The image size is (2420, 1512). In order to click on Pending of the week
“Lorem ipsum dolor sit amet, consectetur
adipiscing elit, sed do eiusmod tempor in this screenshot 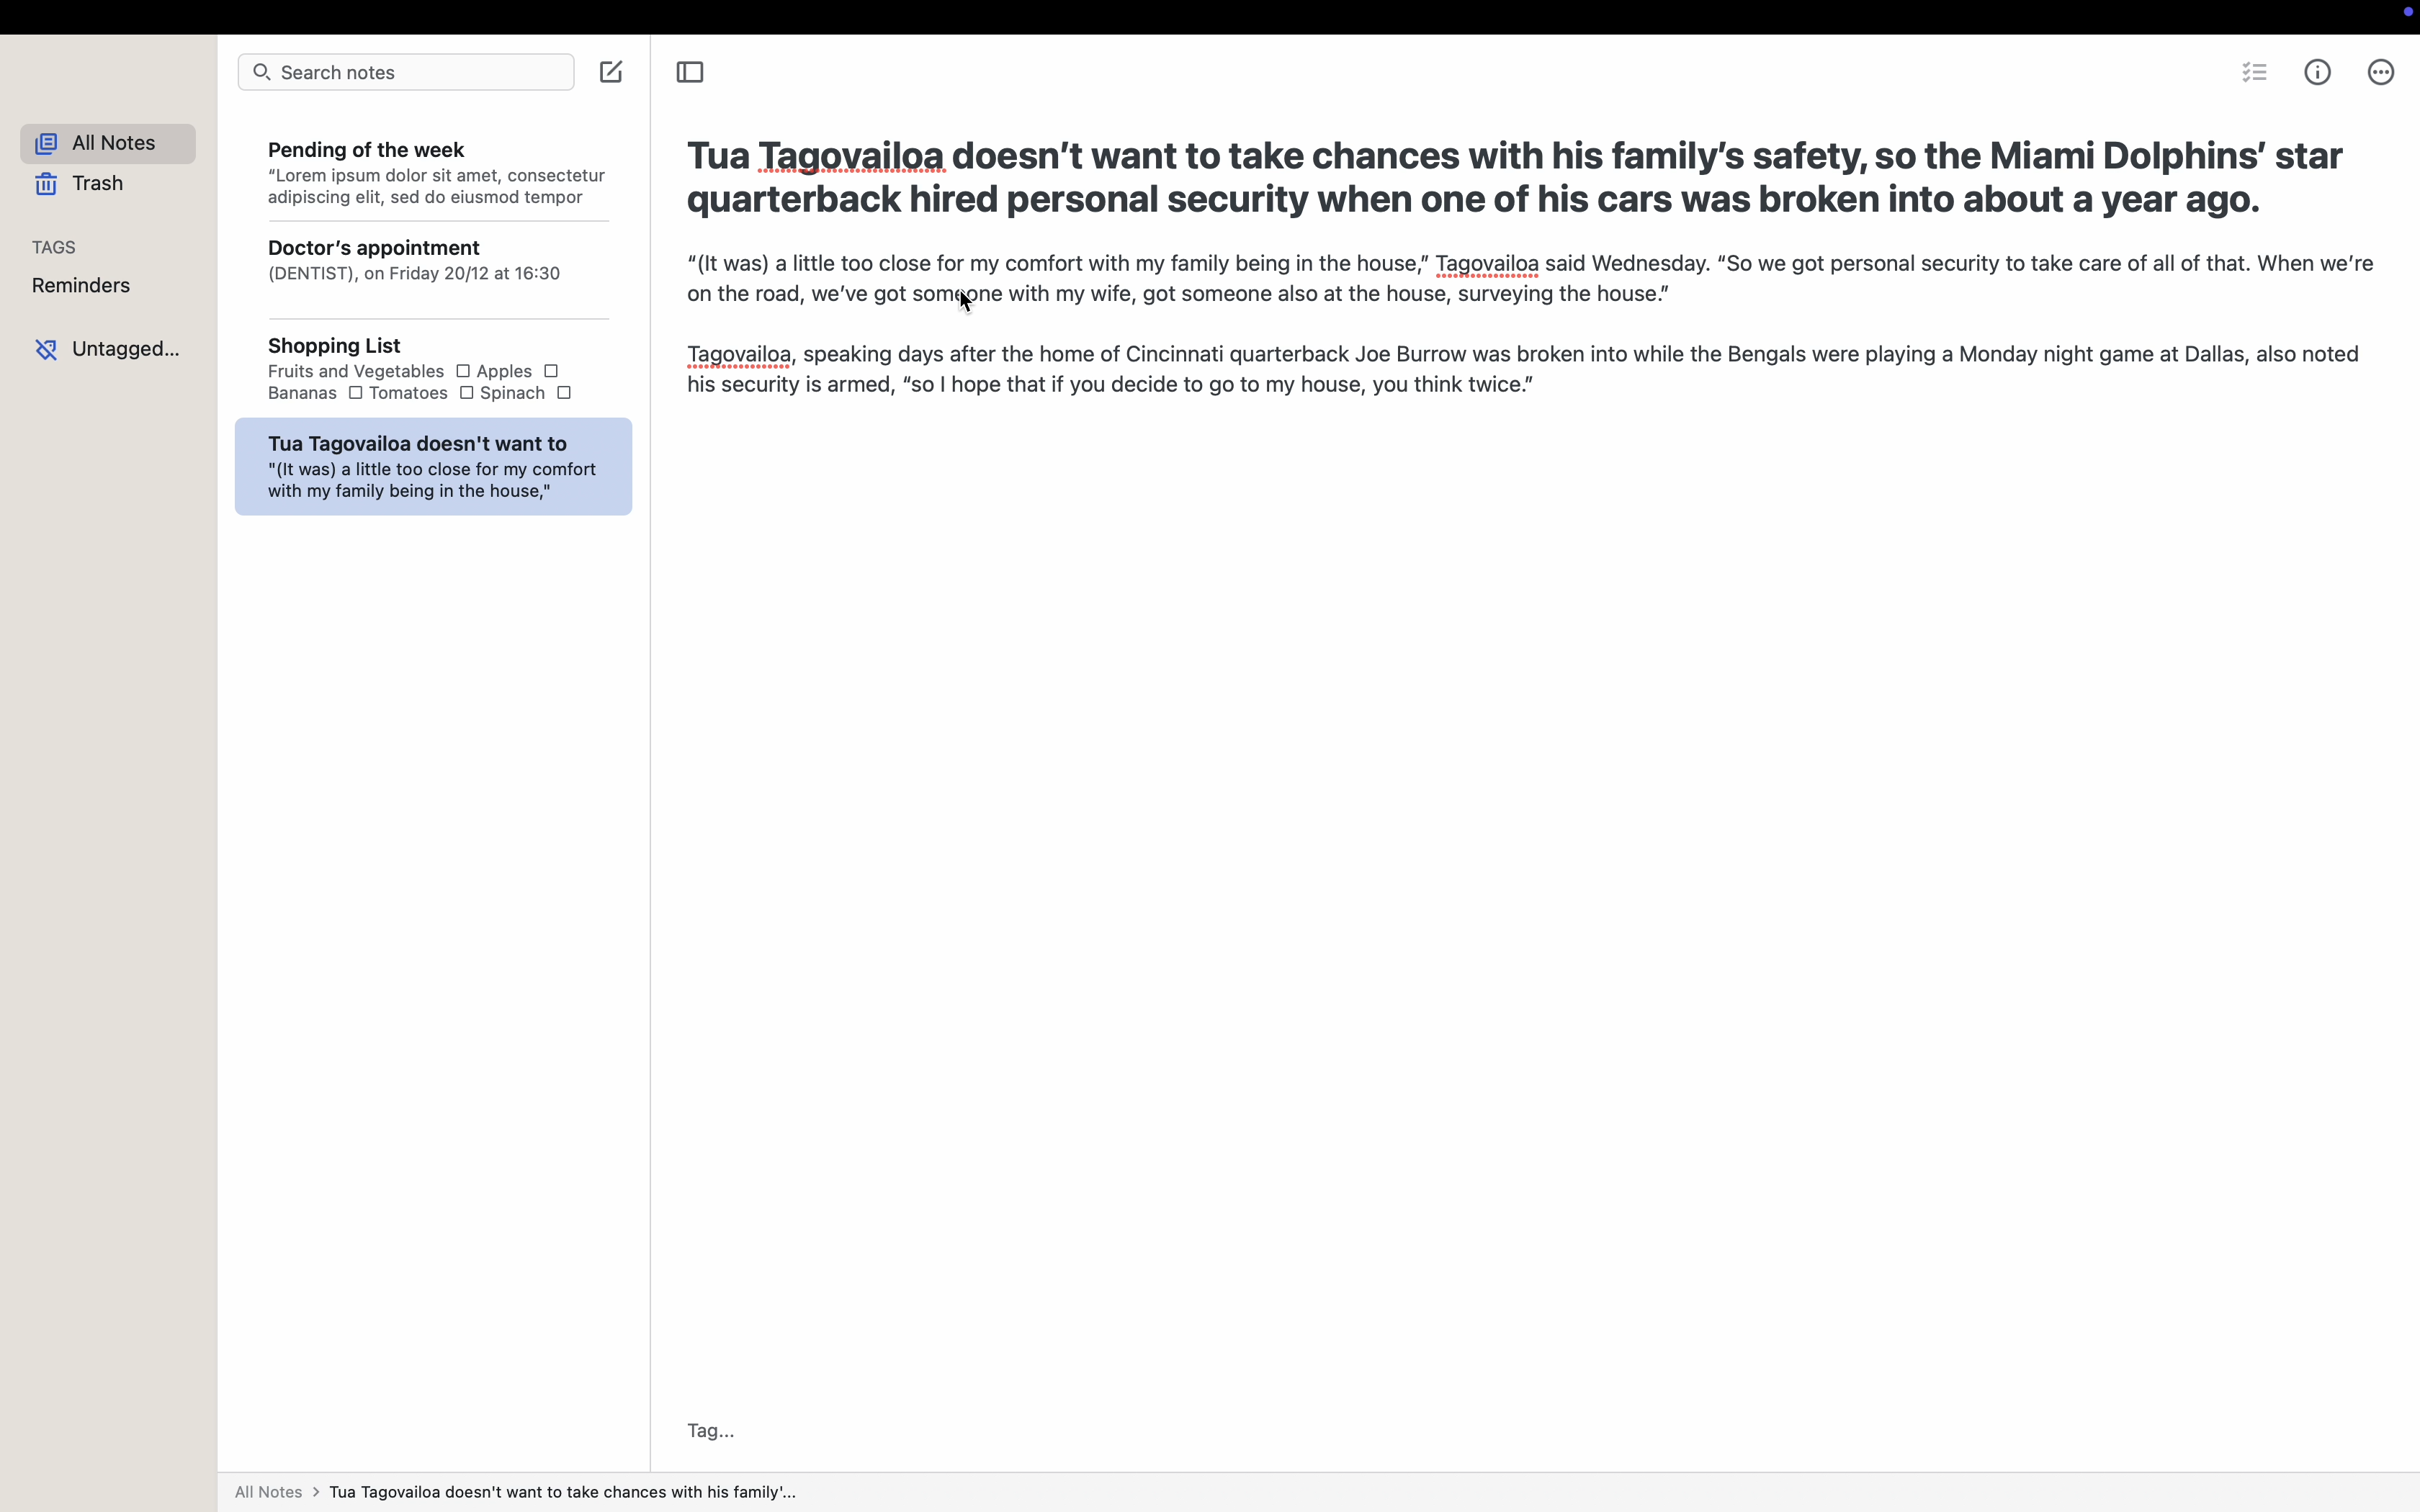, I will do `click(433, 169)`.